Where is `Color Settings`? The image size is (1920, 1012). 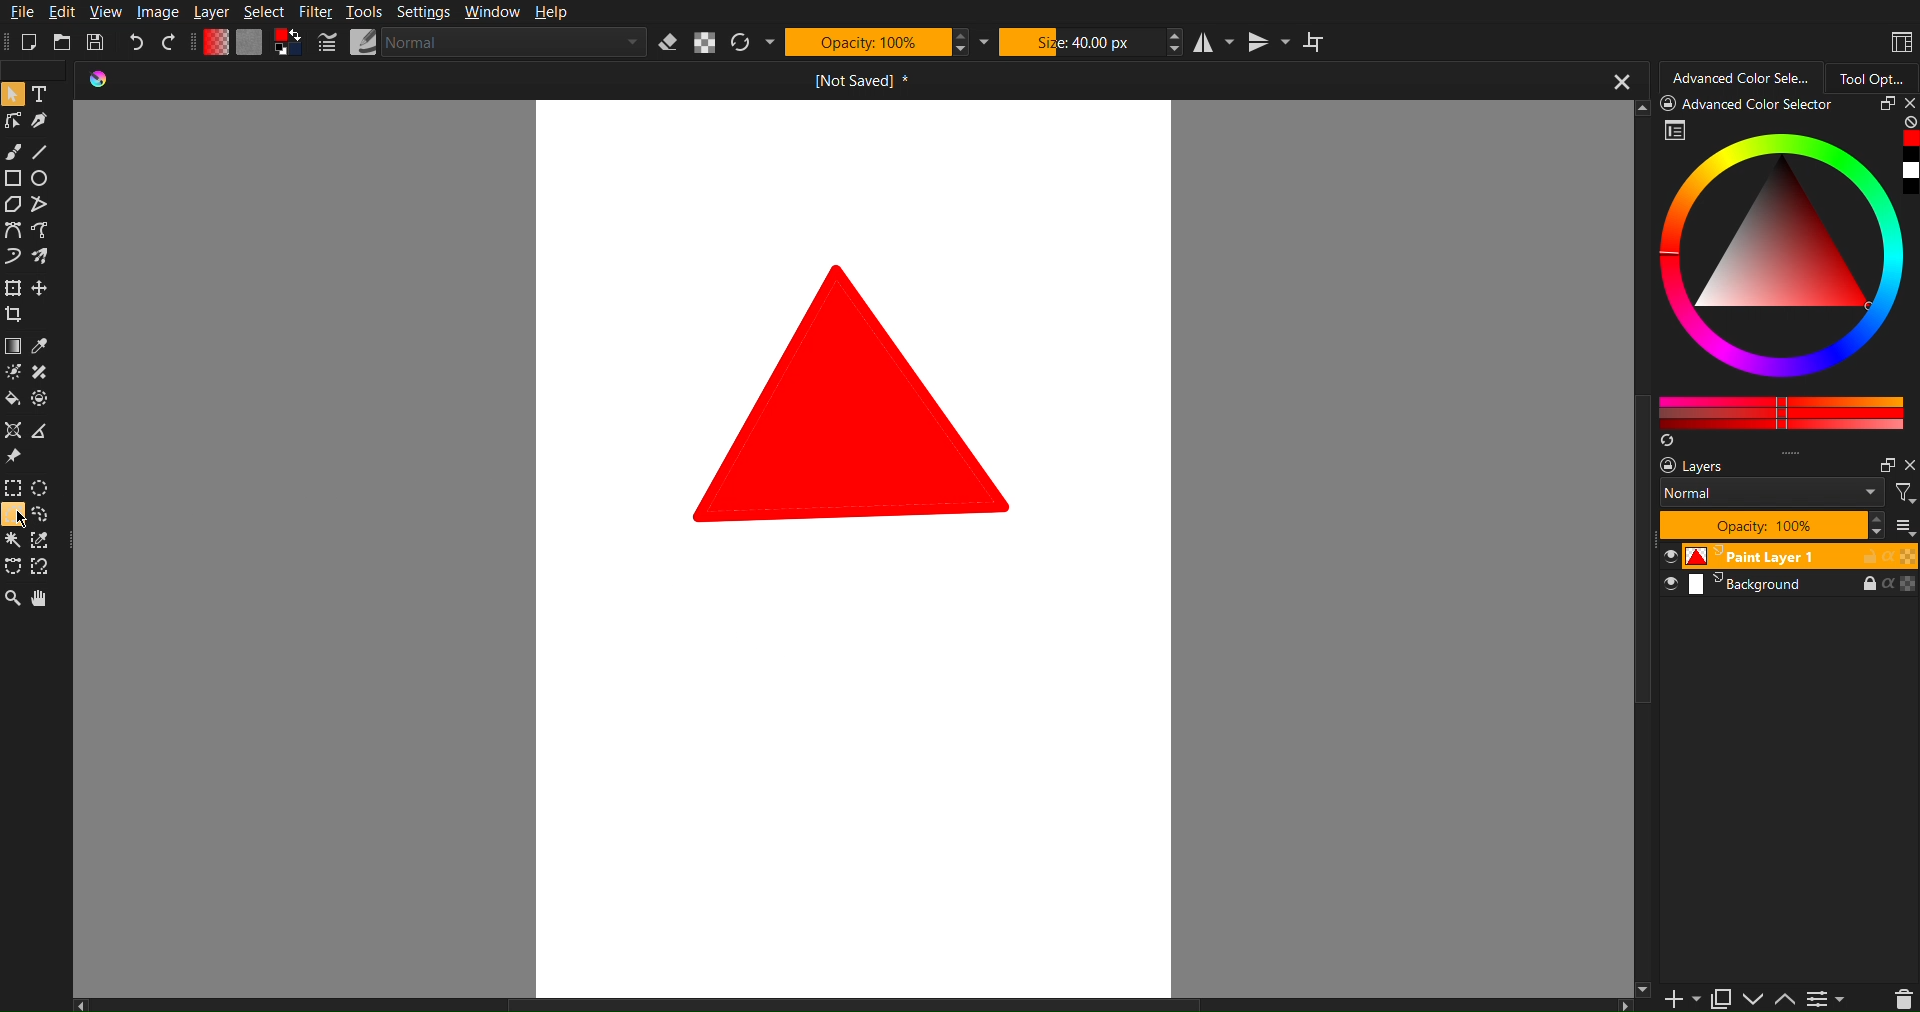
Color Settings is located at coordinates (256, 44).